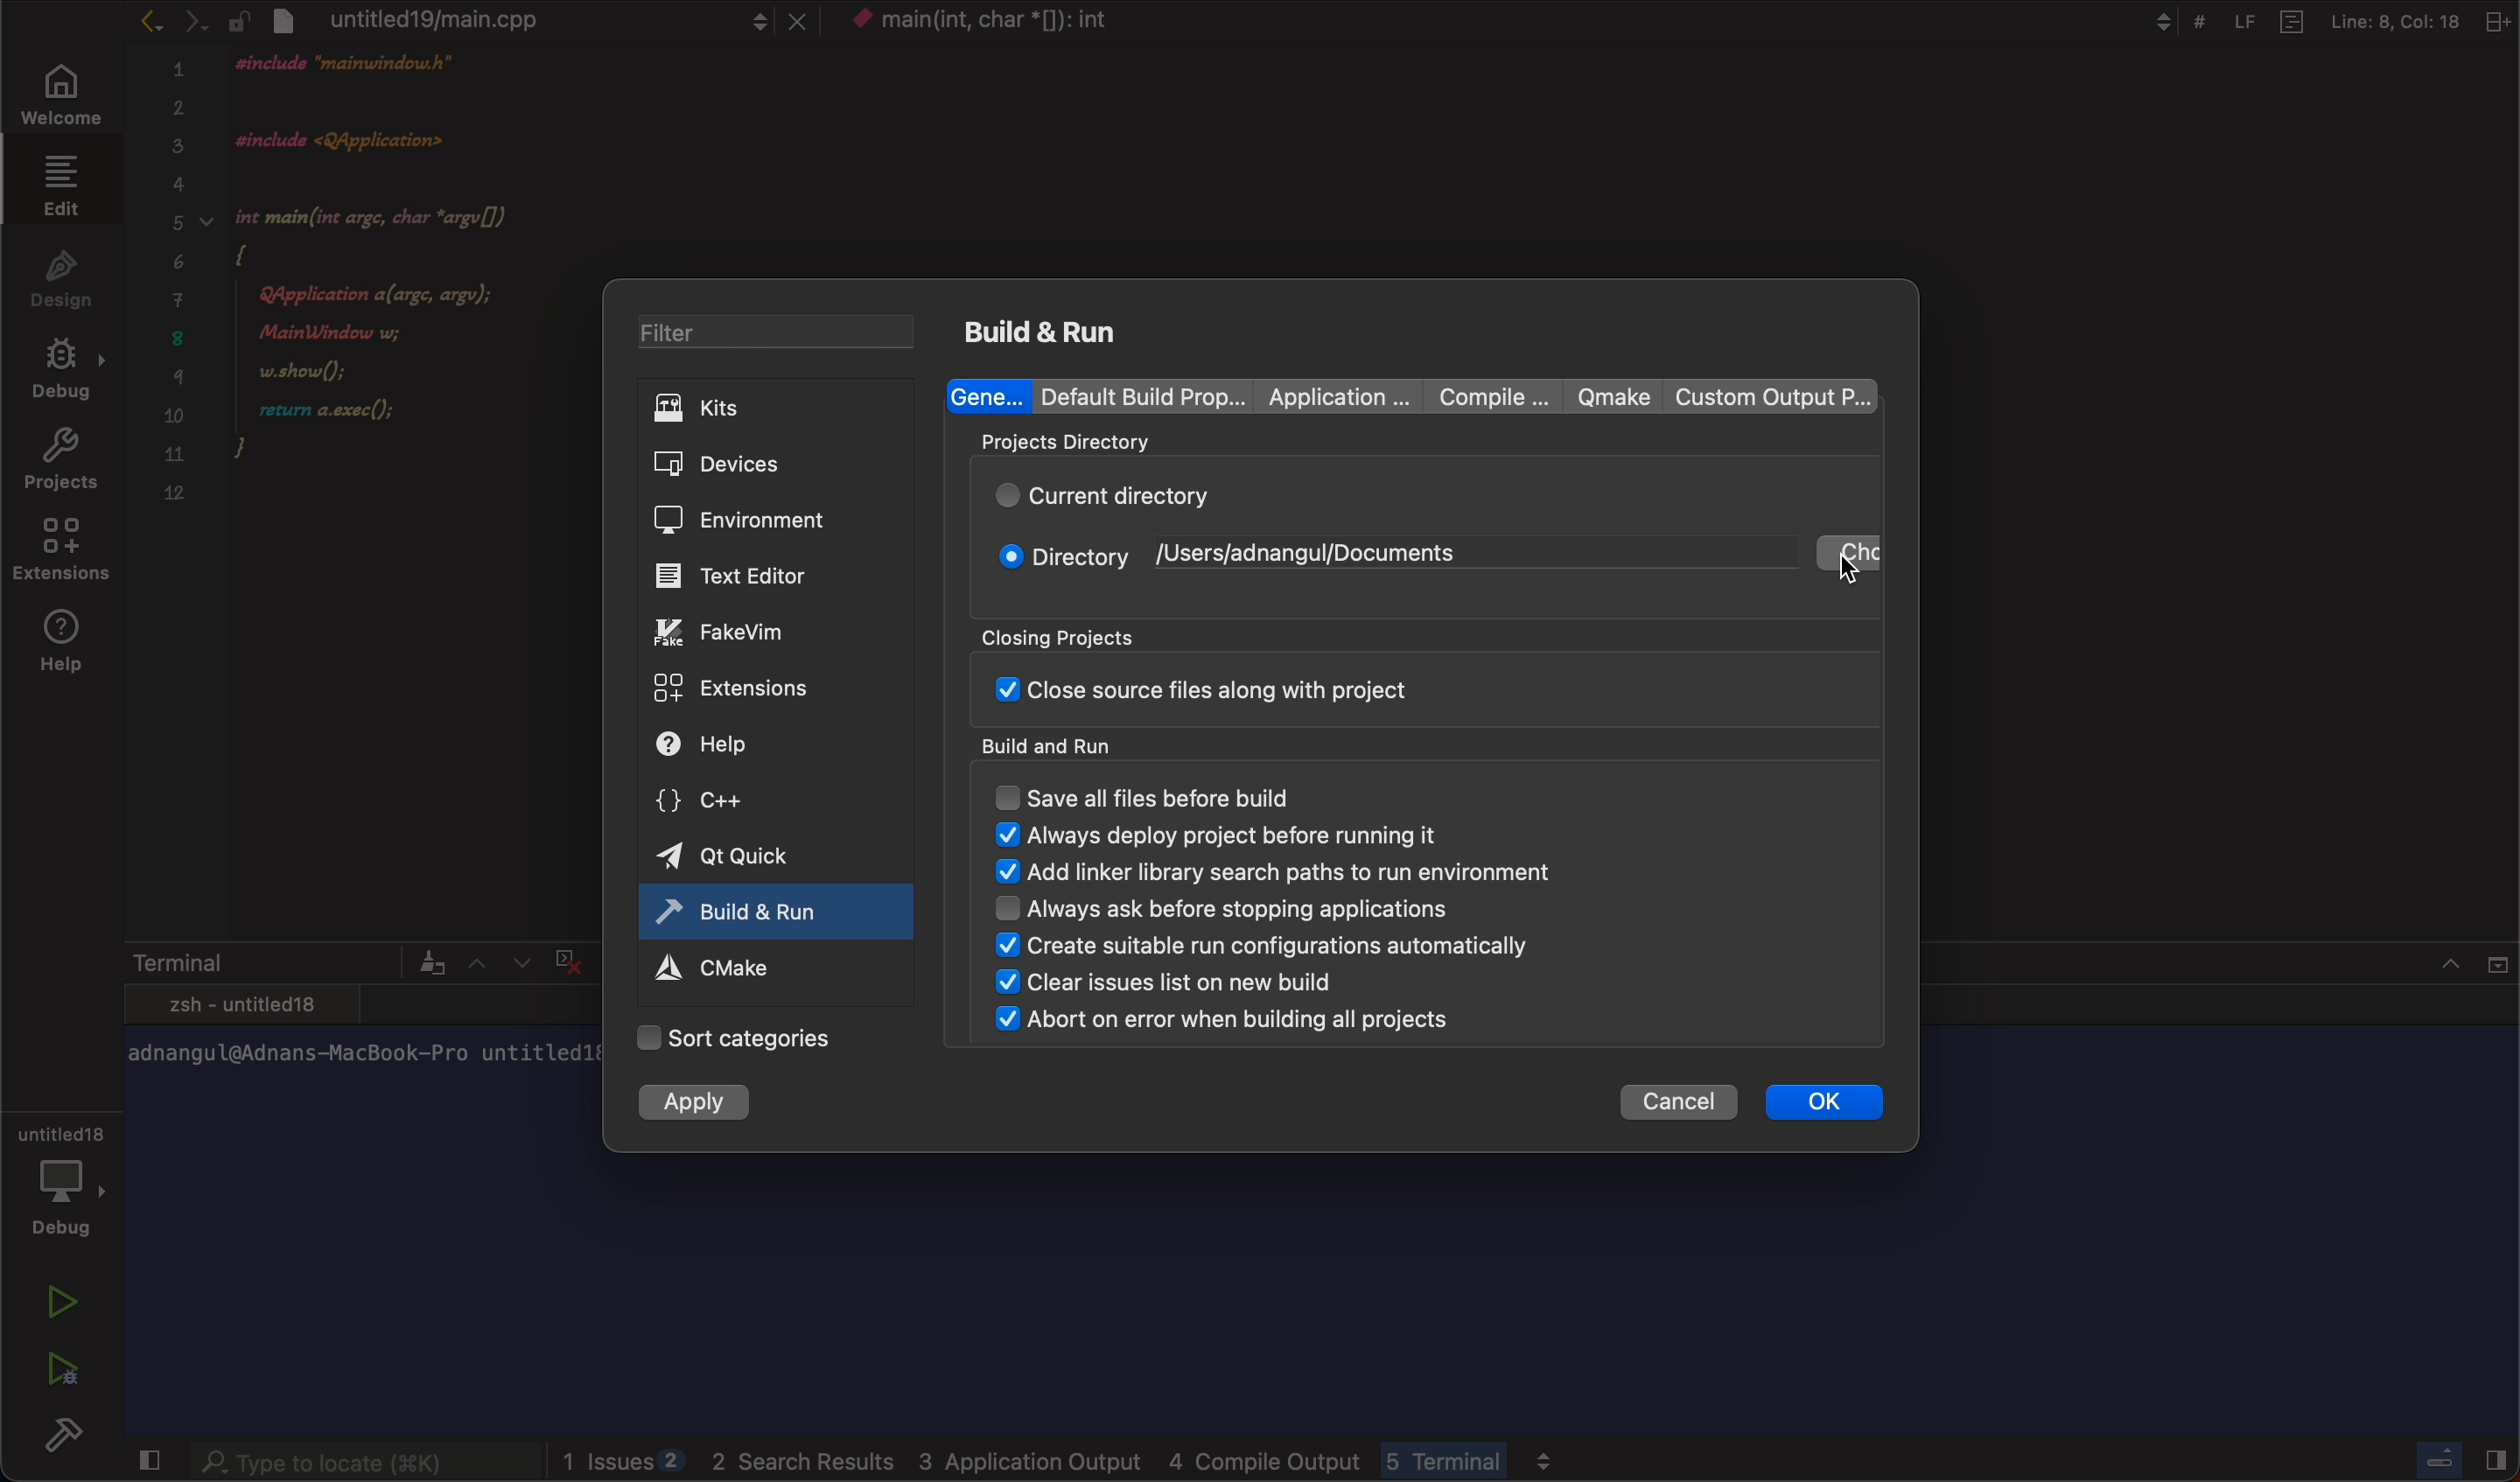 The width and height of the screenshot is (2520, 1482). What do you see at coordinates (62, 96) in the screenshot?
I see `welcome` at bounding box center [62, 96].